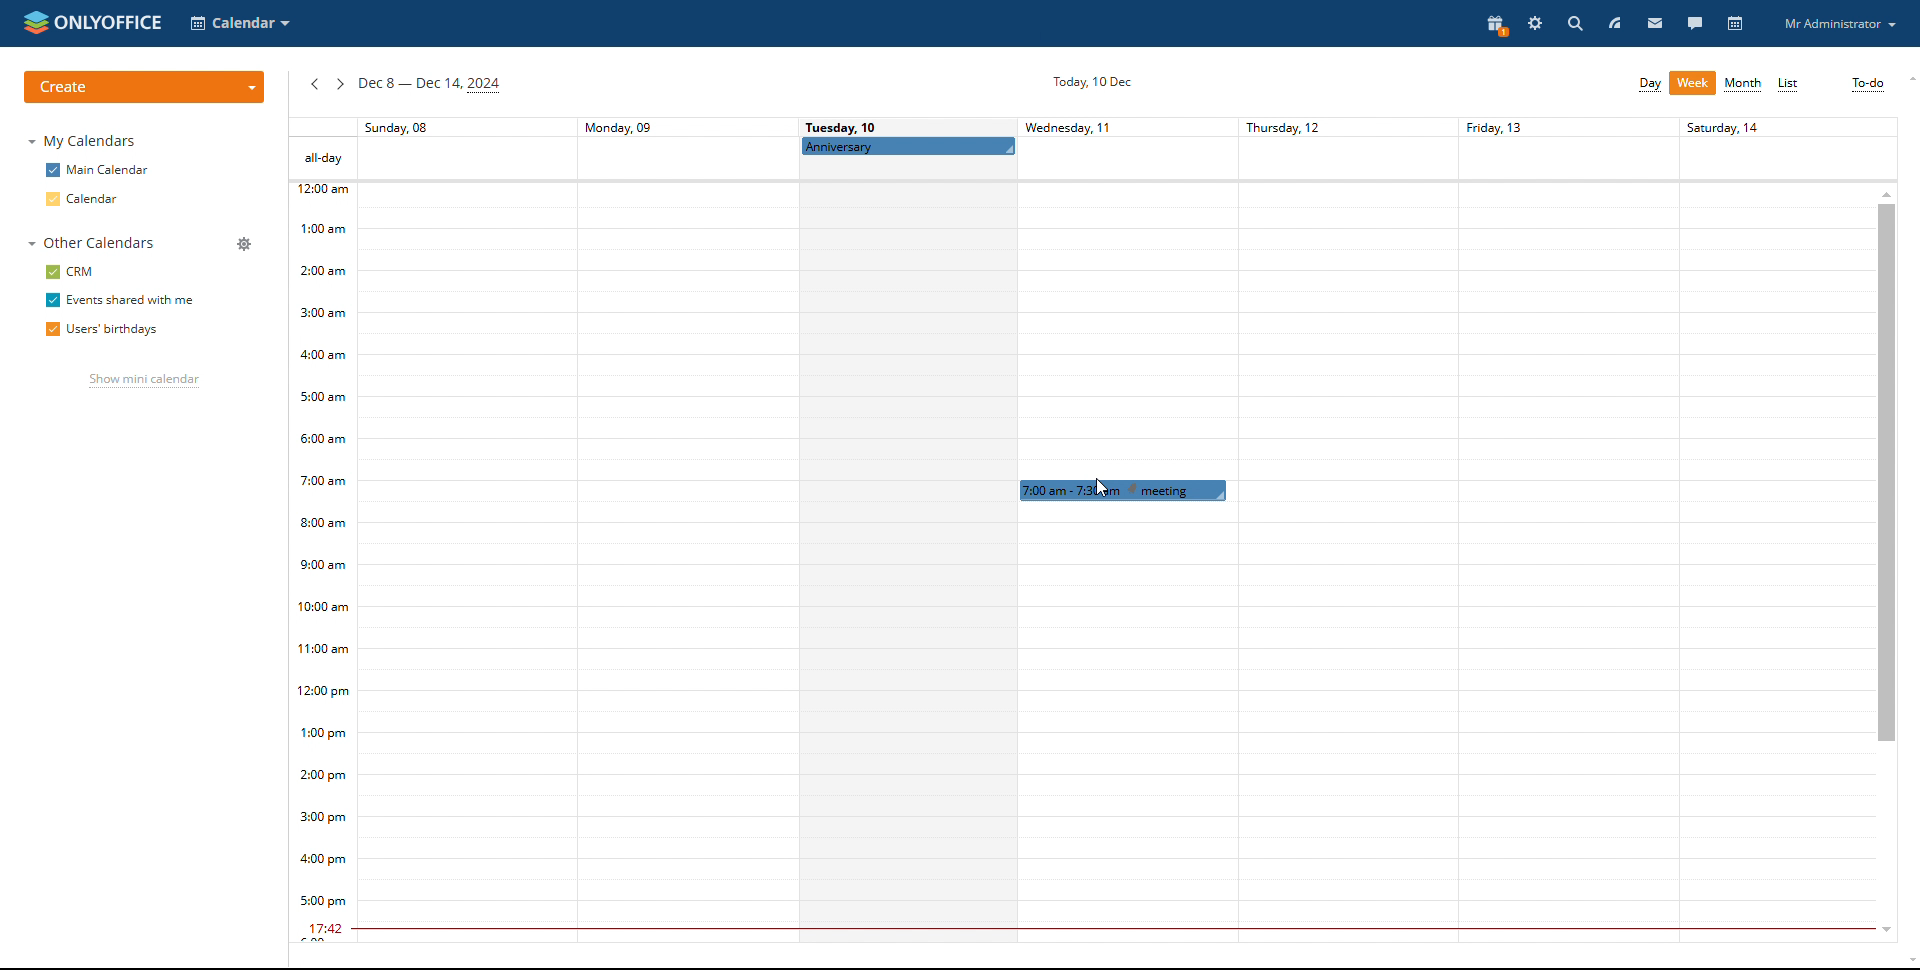 This screenshot has width=1920, height=970. What do you see at coordinates (86, 141) in the screenshot?
I see `my calendar` at bounding box center [86, 141].